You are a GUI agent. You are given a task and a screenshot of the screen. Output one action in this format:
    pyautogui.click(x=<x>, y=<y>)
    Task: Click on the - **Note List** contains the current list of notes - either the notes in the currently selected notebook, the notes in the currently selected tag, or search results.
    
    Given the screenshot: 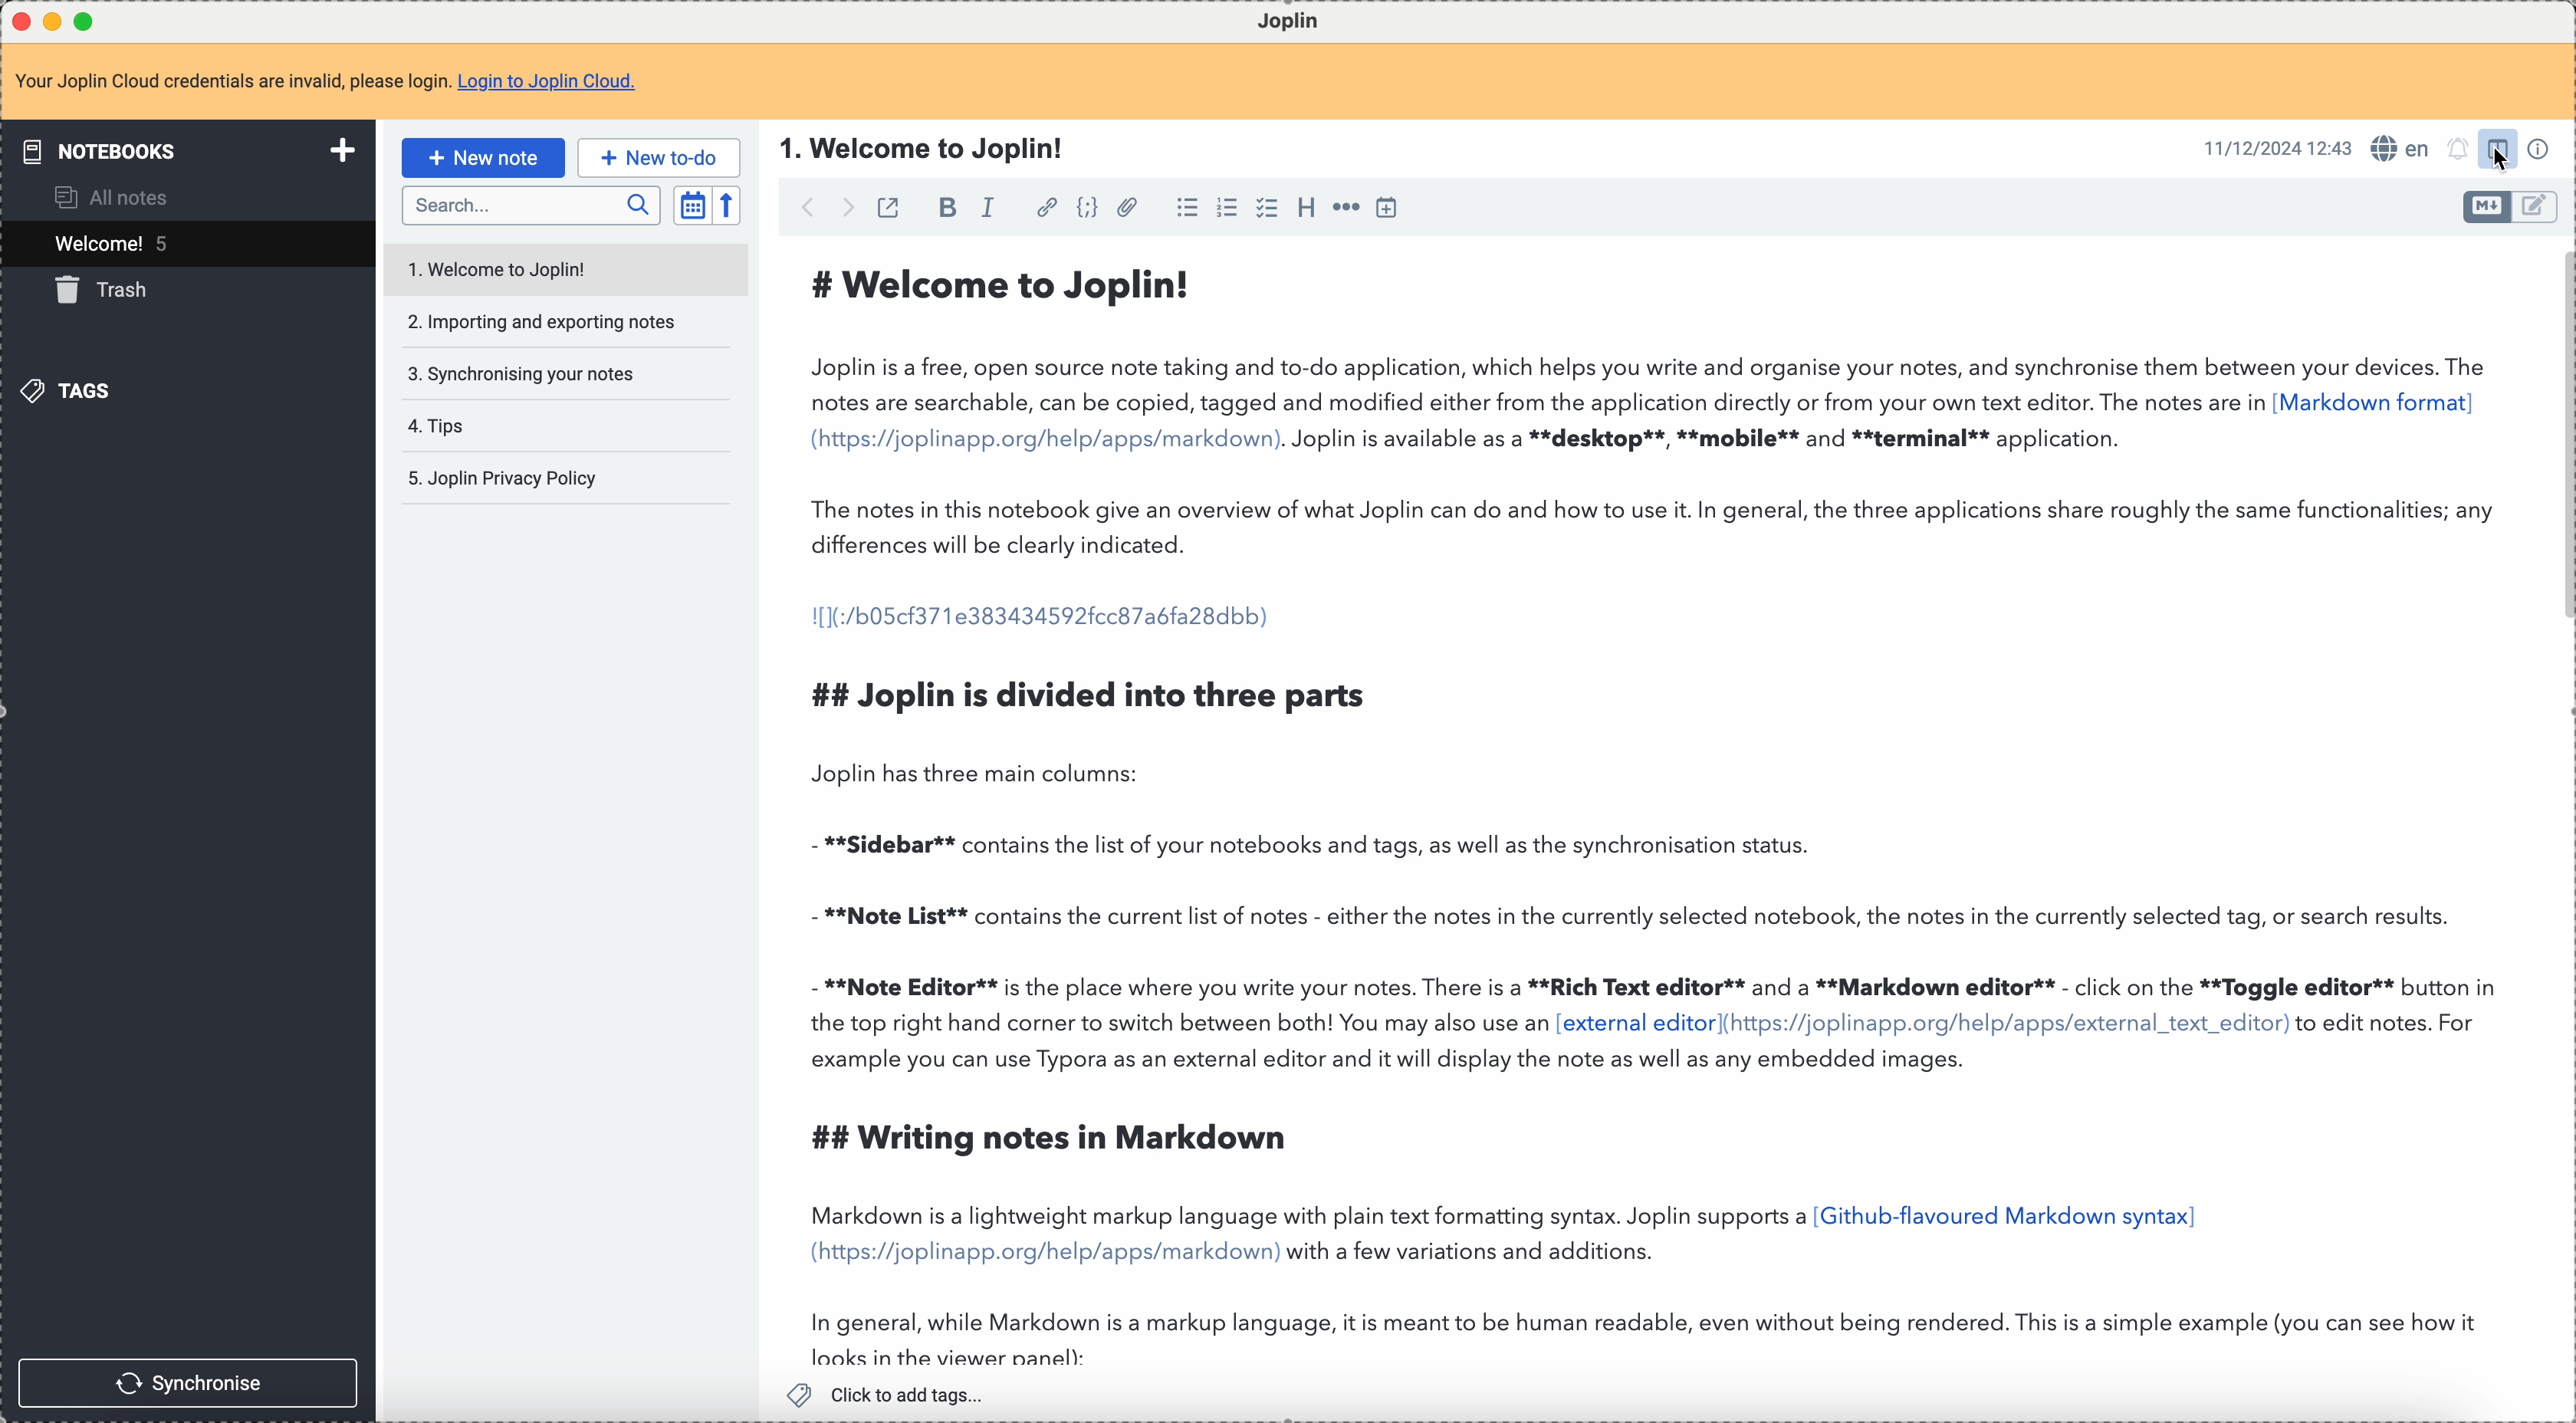 What is the action you would take?
    pyautogui.click(x=1633, y=918)
    